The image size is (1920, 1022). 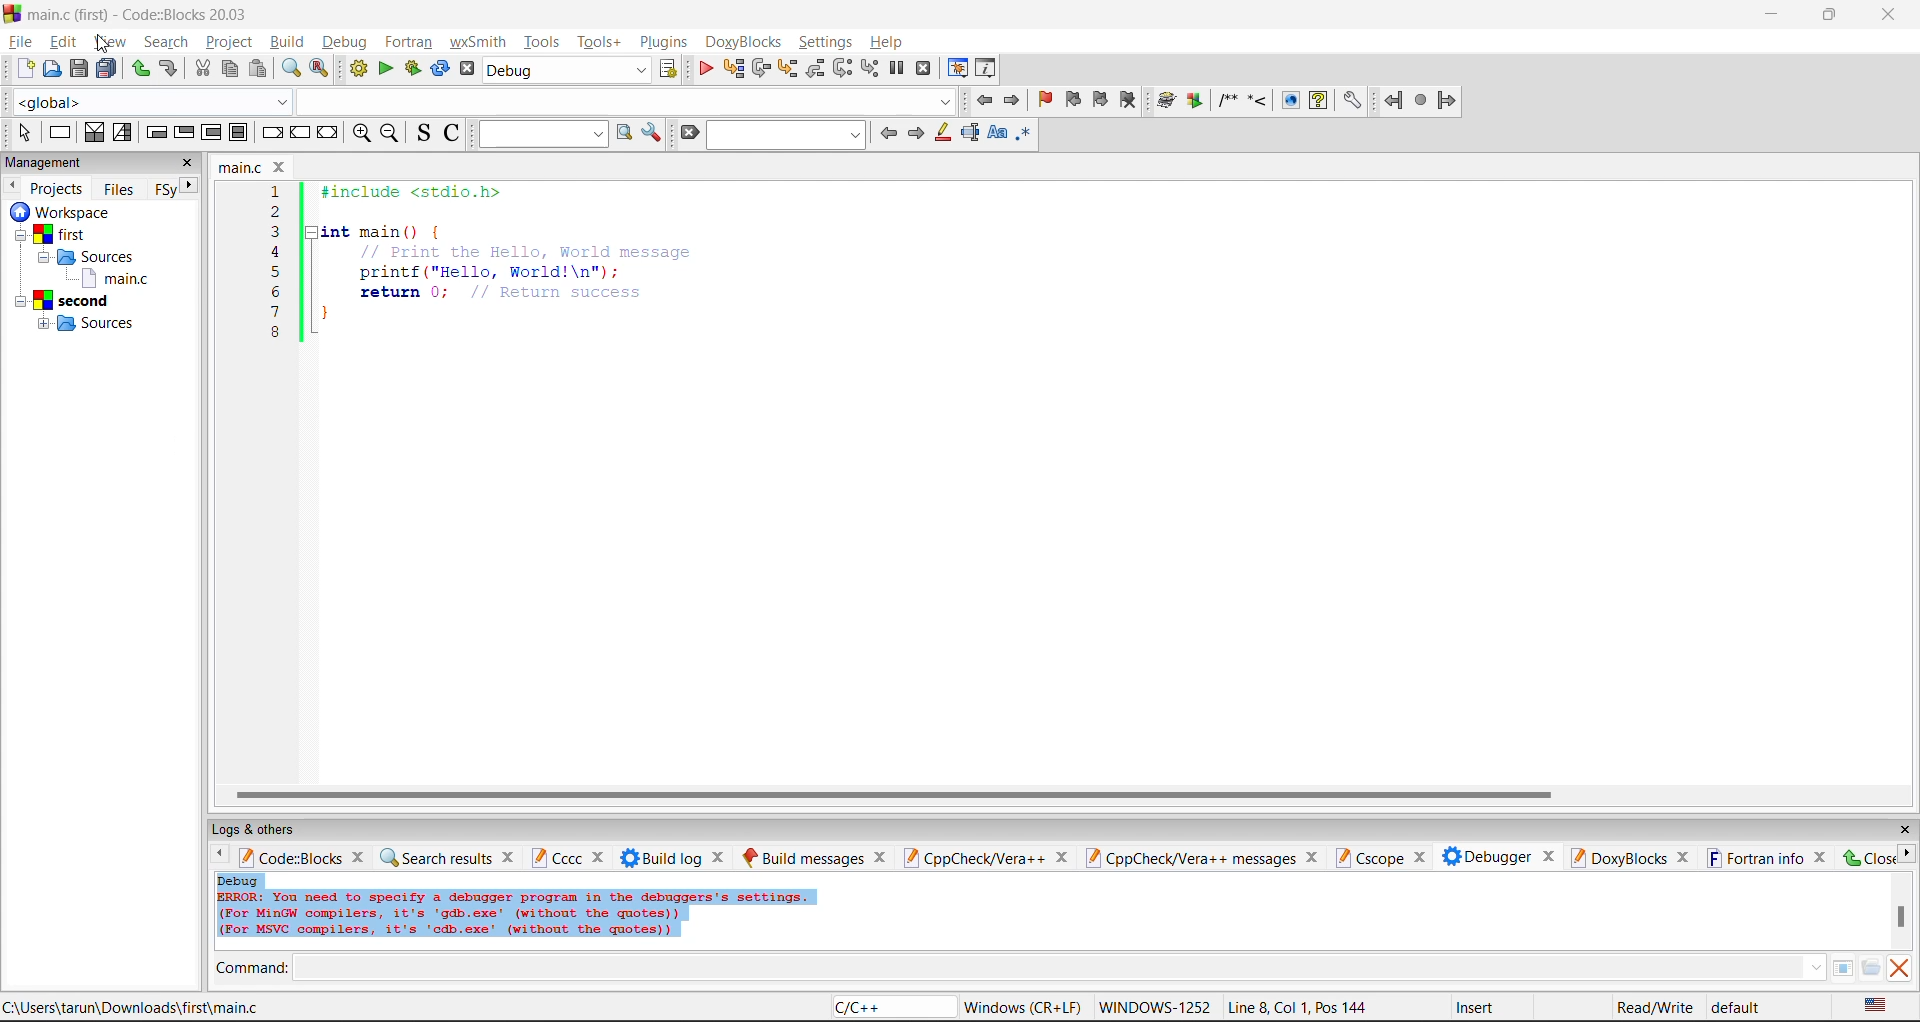 What do you see at coordinates (53, 72) in the screenshot?
I see `open` at bounding box center [53, 72].